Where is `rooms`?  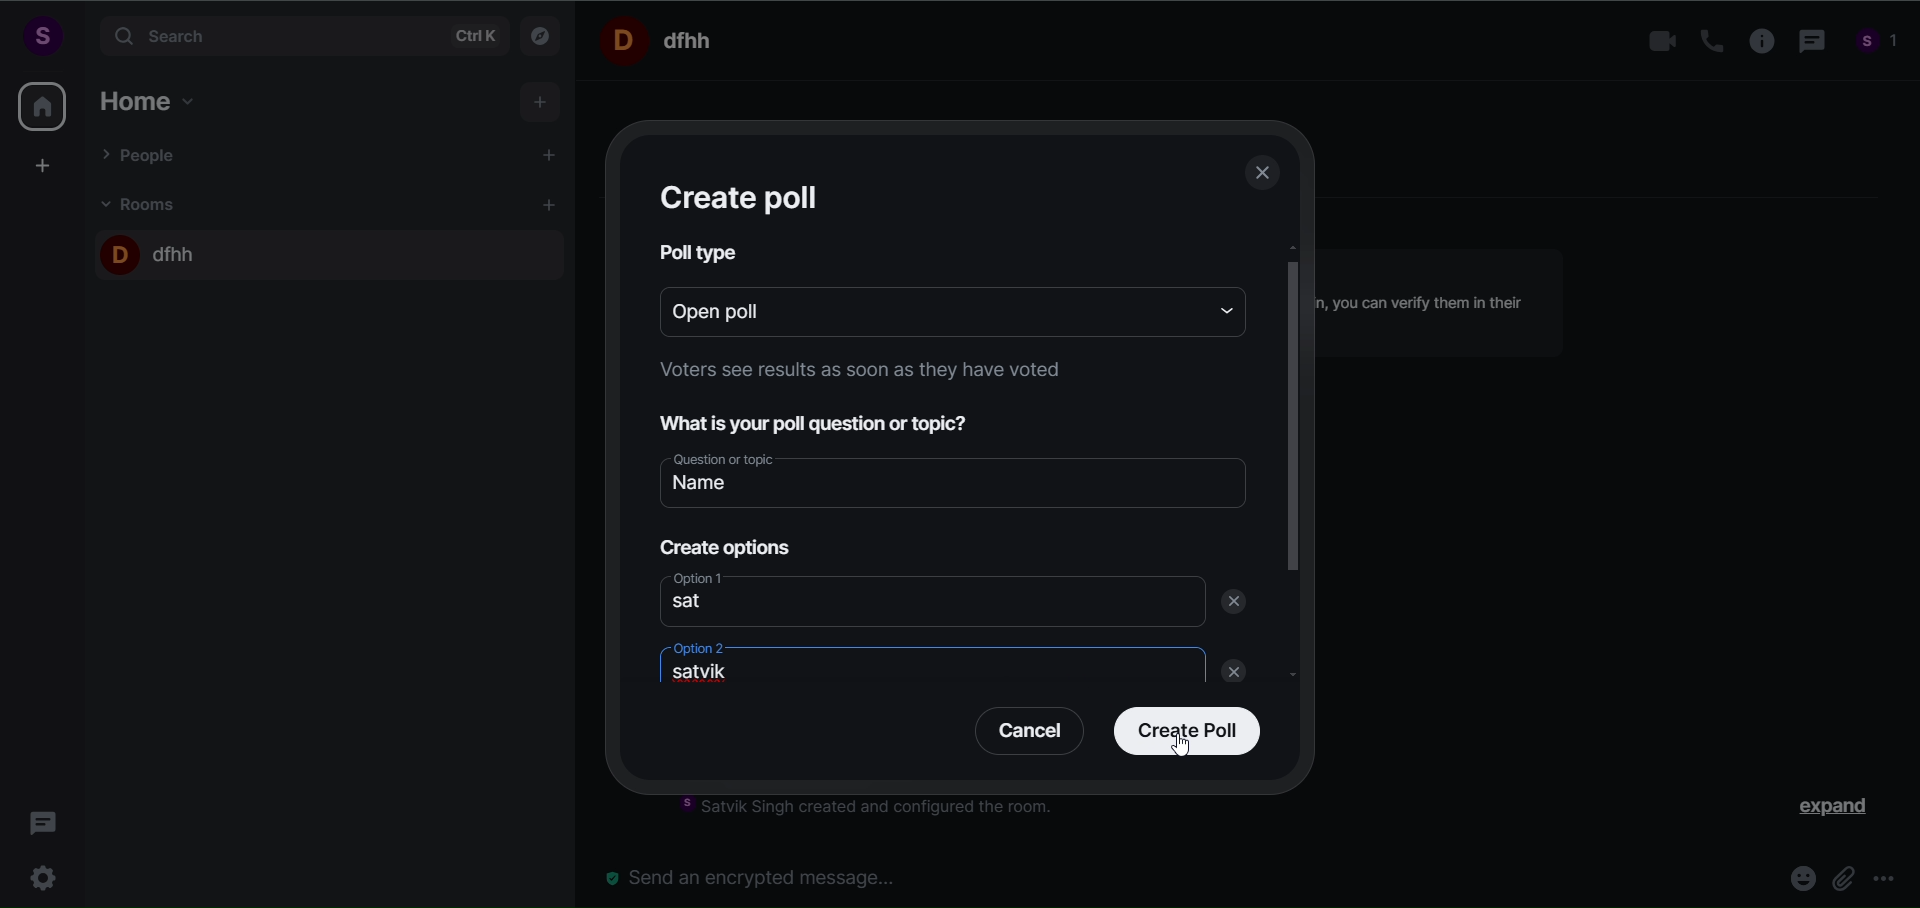 rooms is located at coordinates (144, 203).